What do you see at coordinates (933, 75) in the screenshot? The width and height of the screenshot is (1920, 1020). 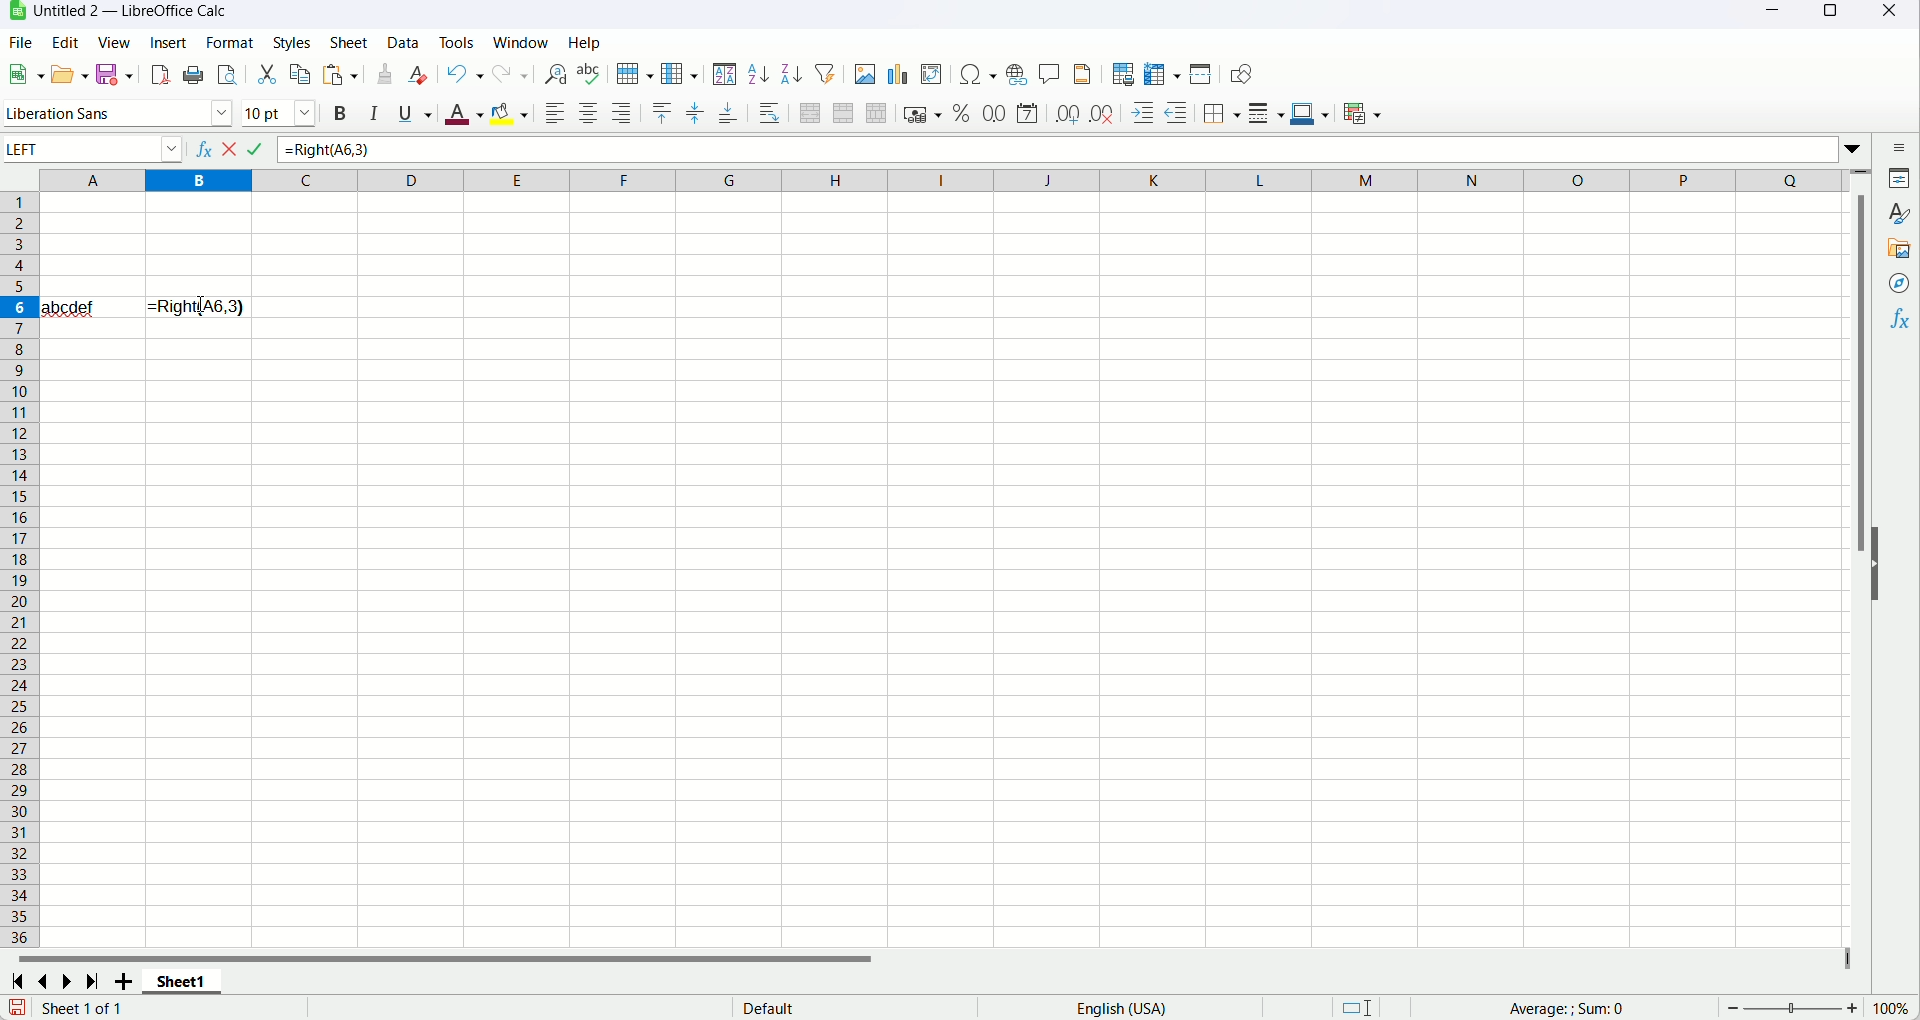 I see `insert pivot table` at bounding box center [933, 75].